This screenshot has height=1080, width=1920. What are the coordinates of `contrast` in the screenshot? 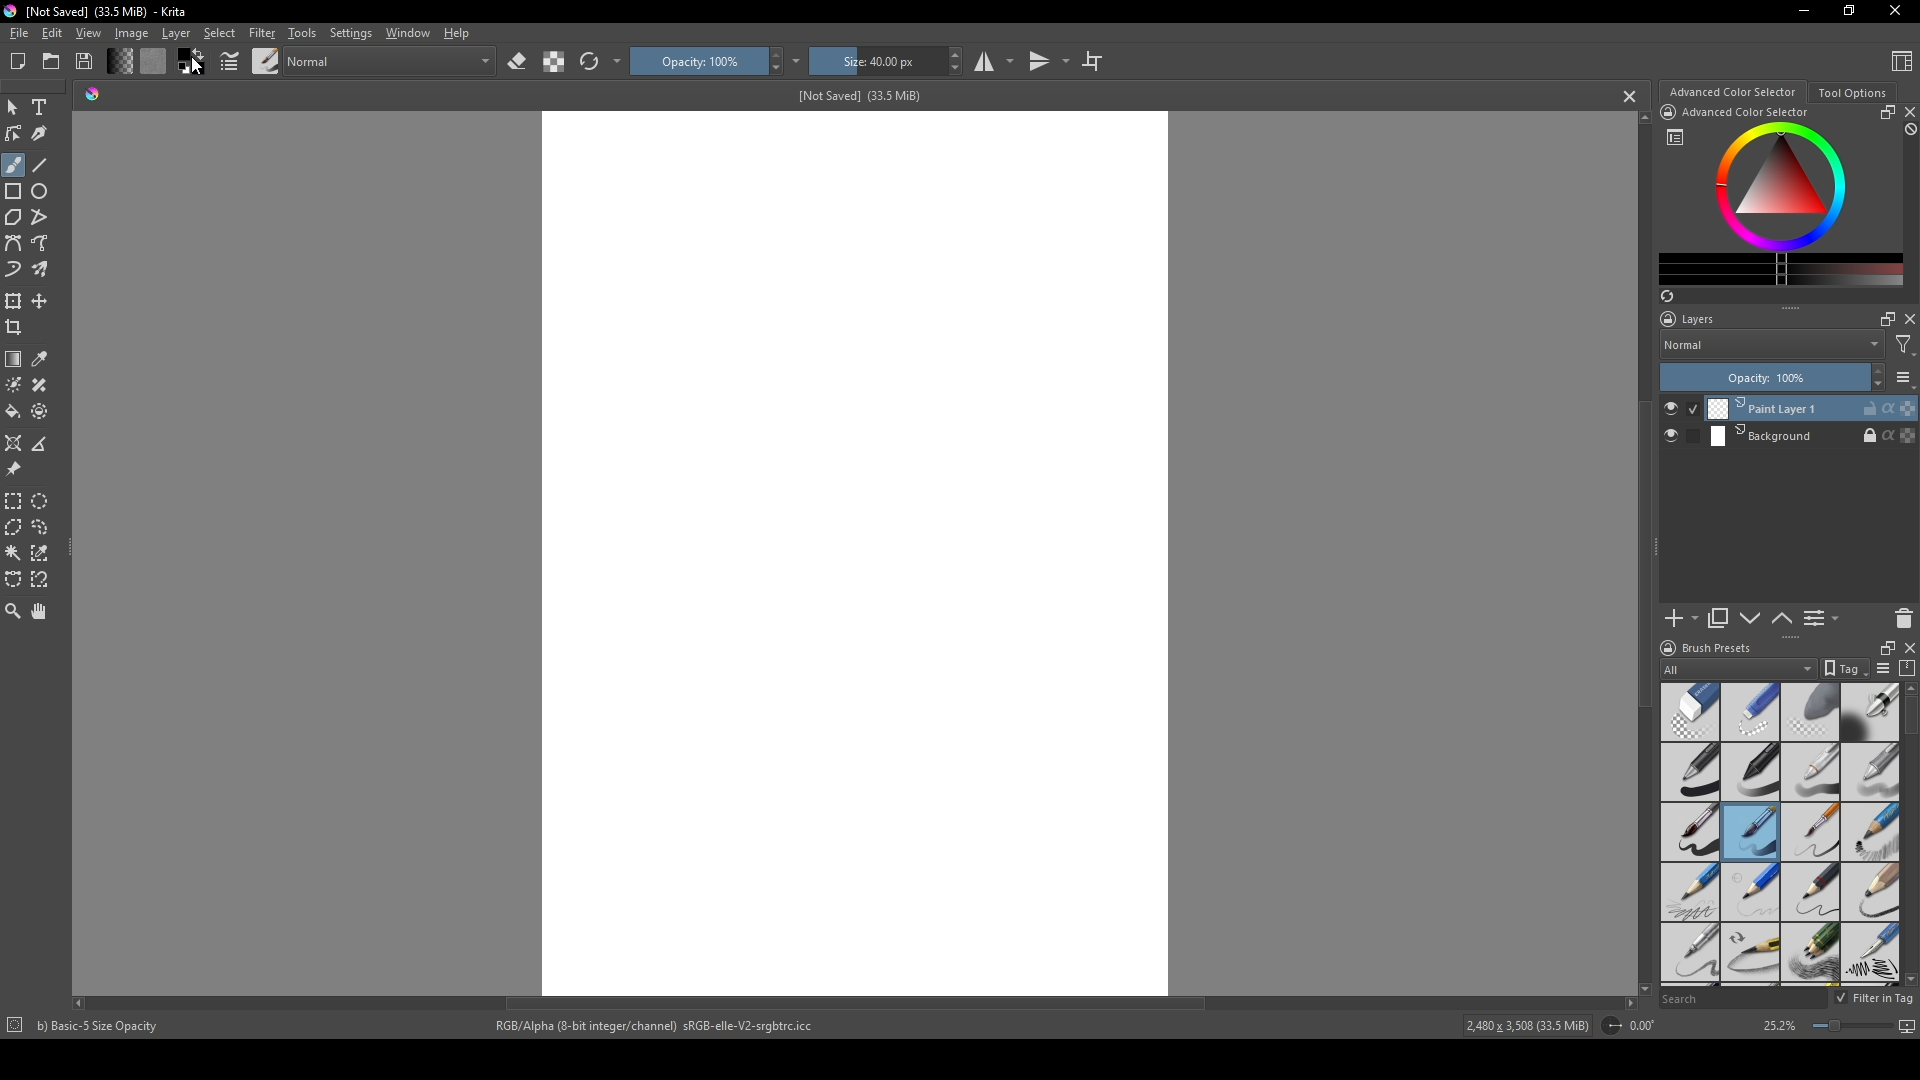 It's located at (553, 61).